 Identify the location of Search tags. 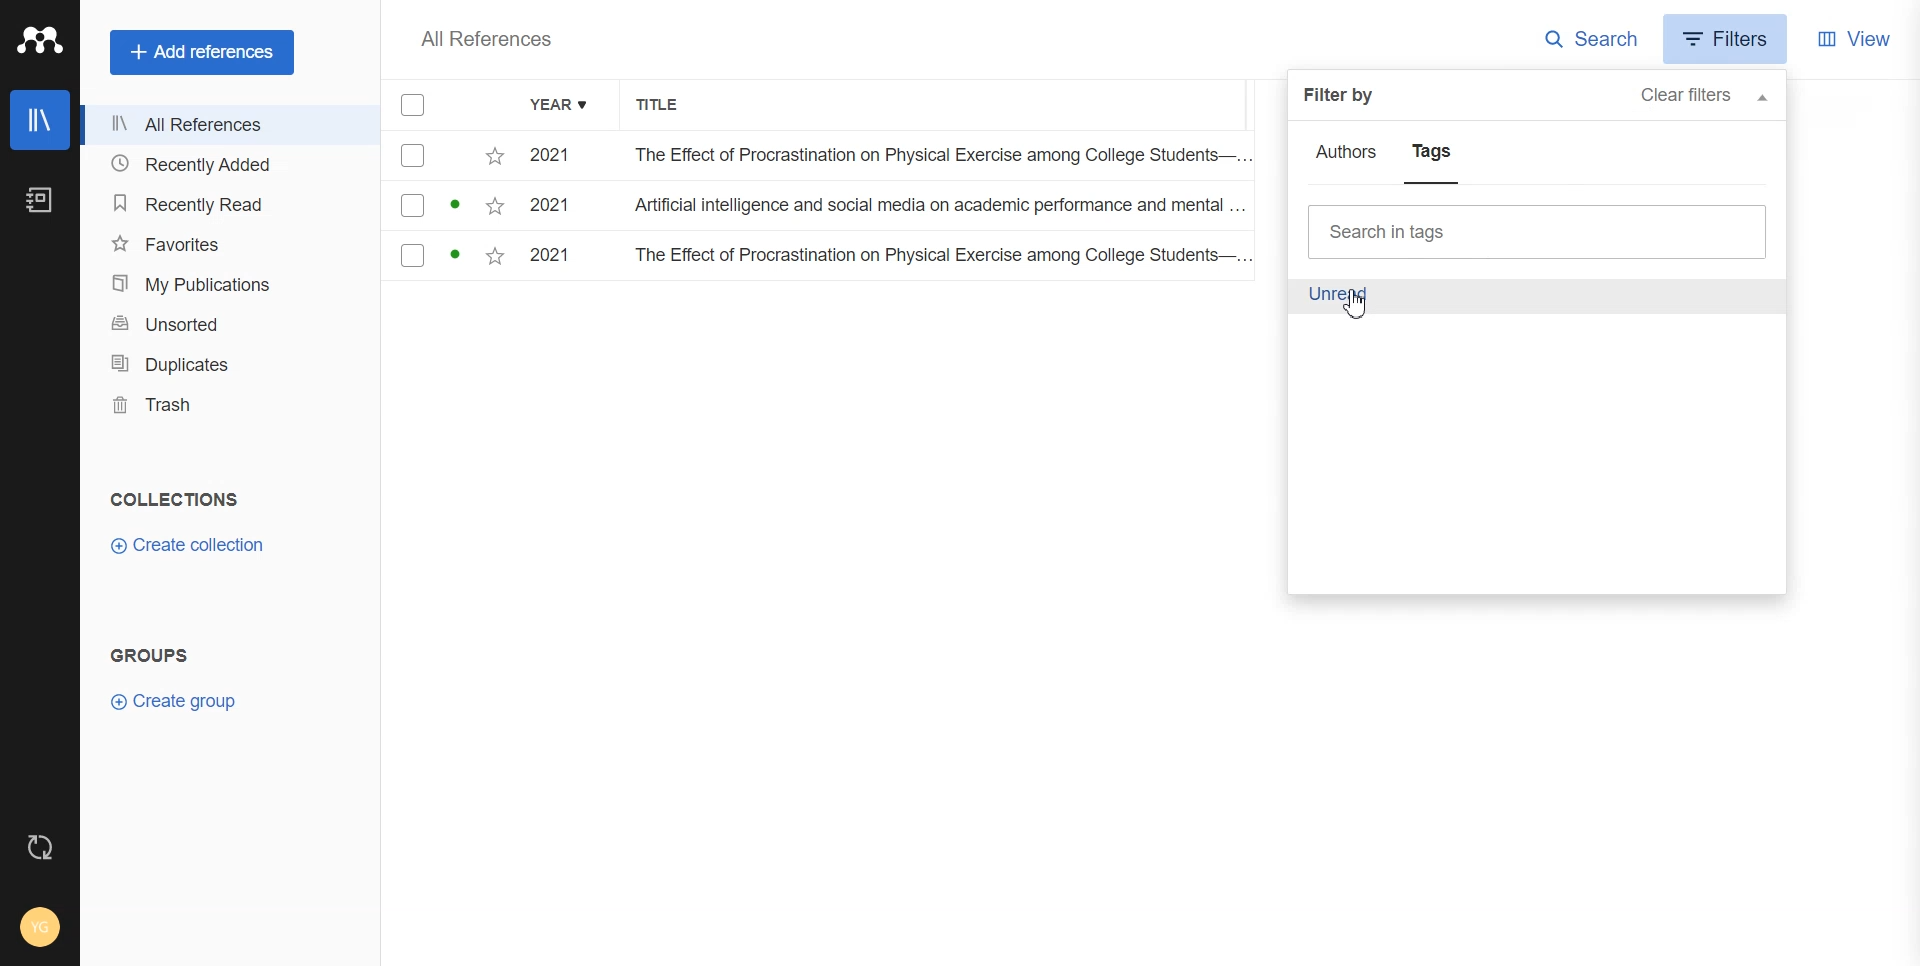
(1540, 232).